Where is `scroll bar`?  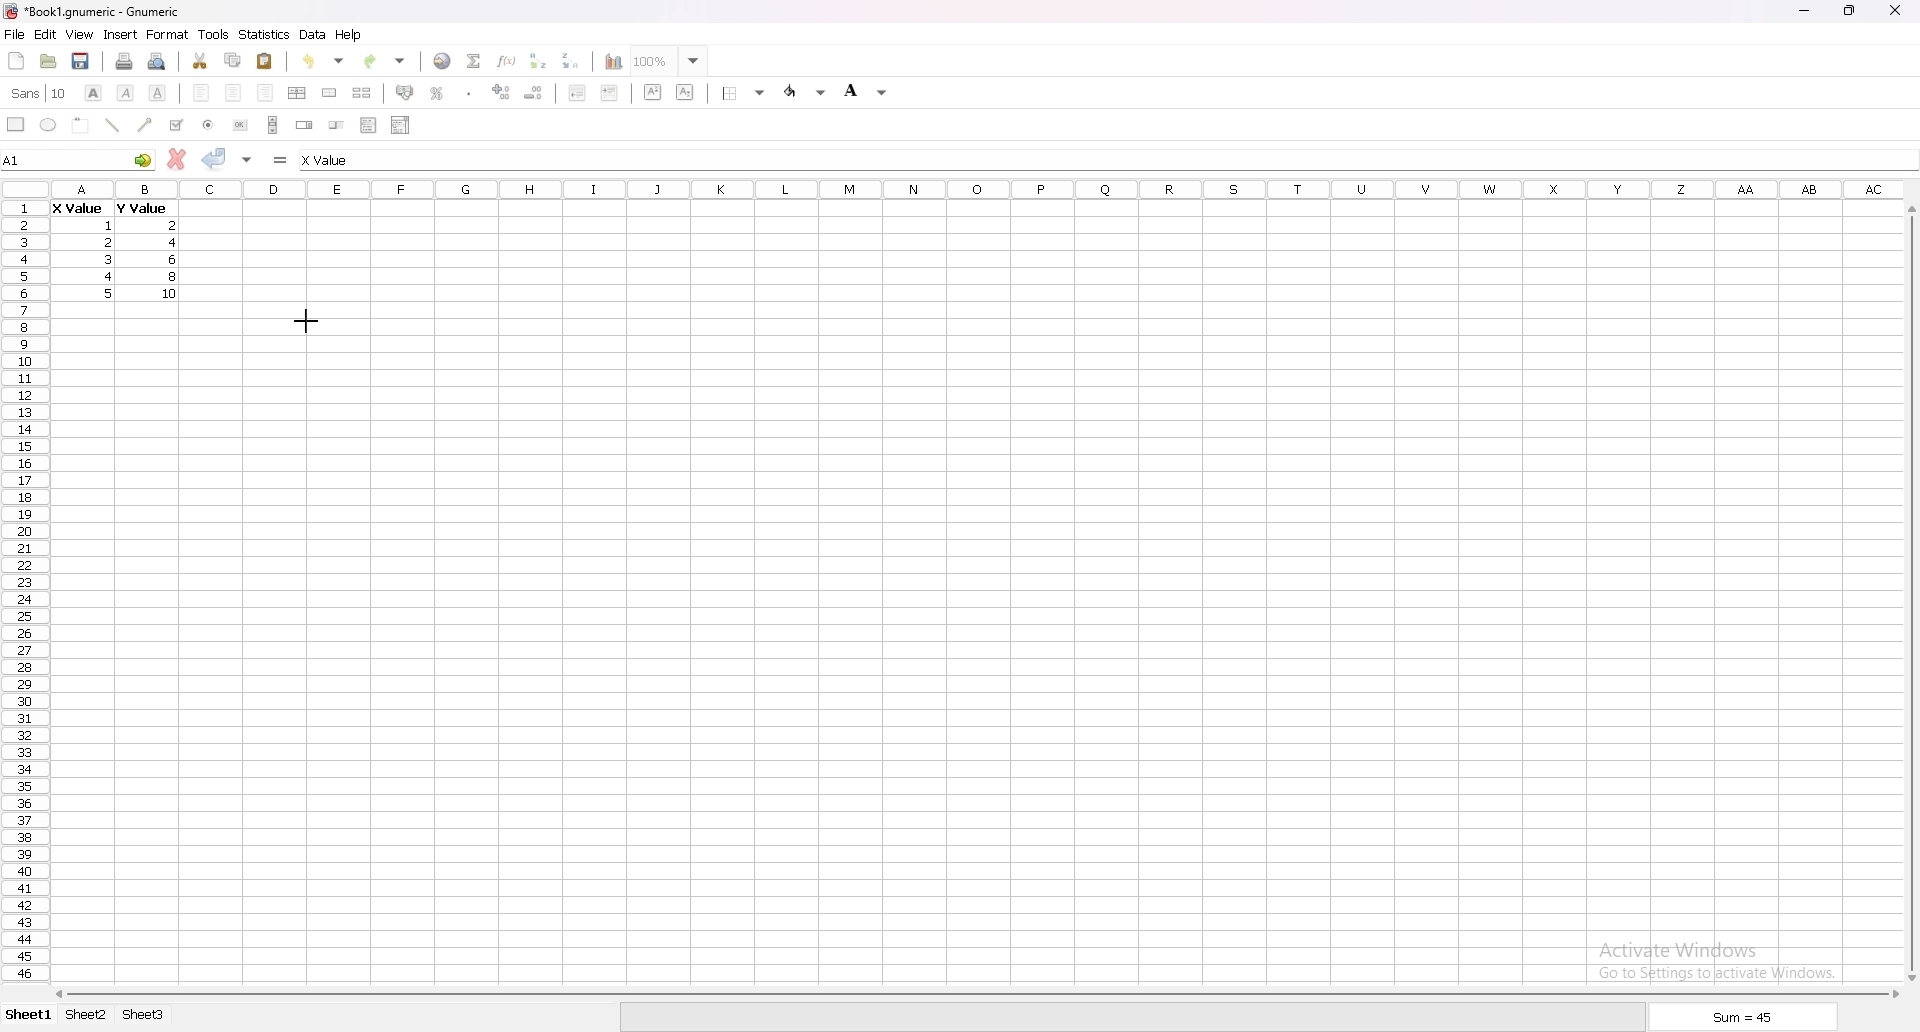
scroll bar is located at coordinates (974, 994).